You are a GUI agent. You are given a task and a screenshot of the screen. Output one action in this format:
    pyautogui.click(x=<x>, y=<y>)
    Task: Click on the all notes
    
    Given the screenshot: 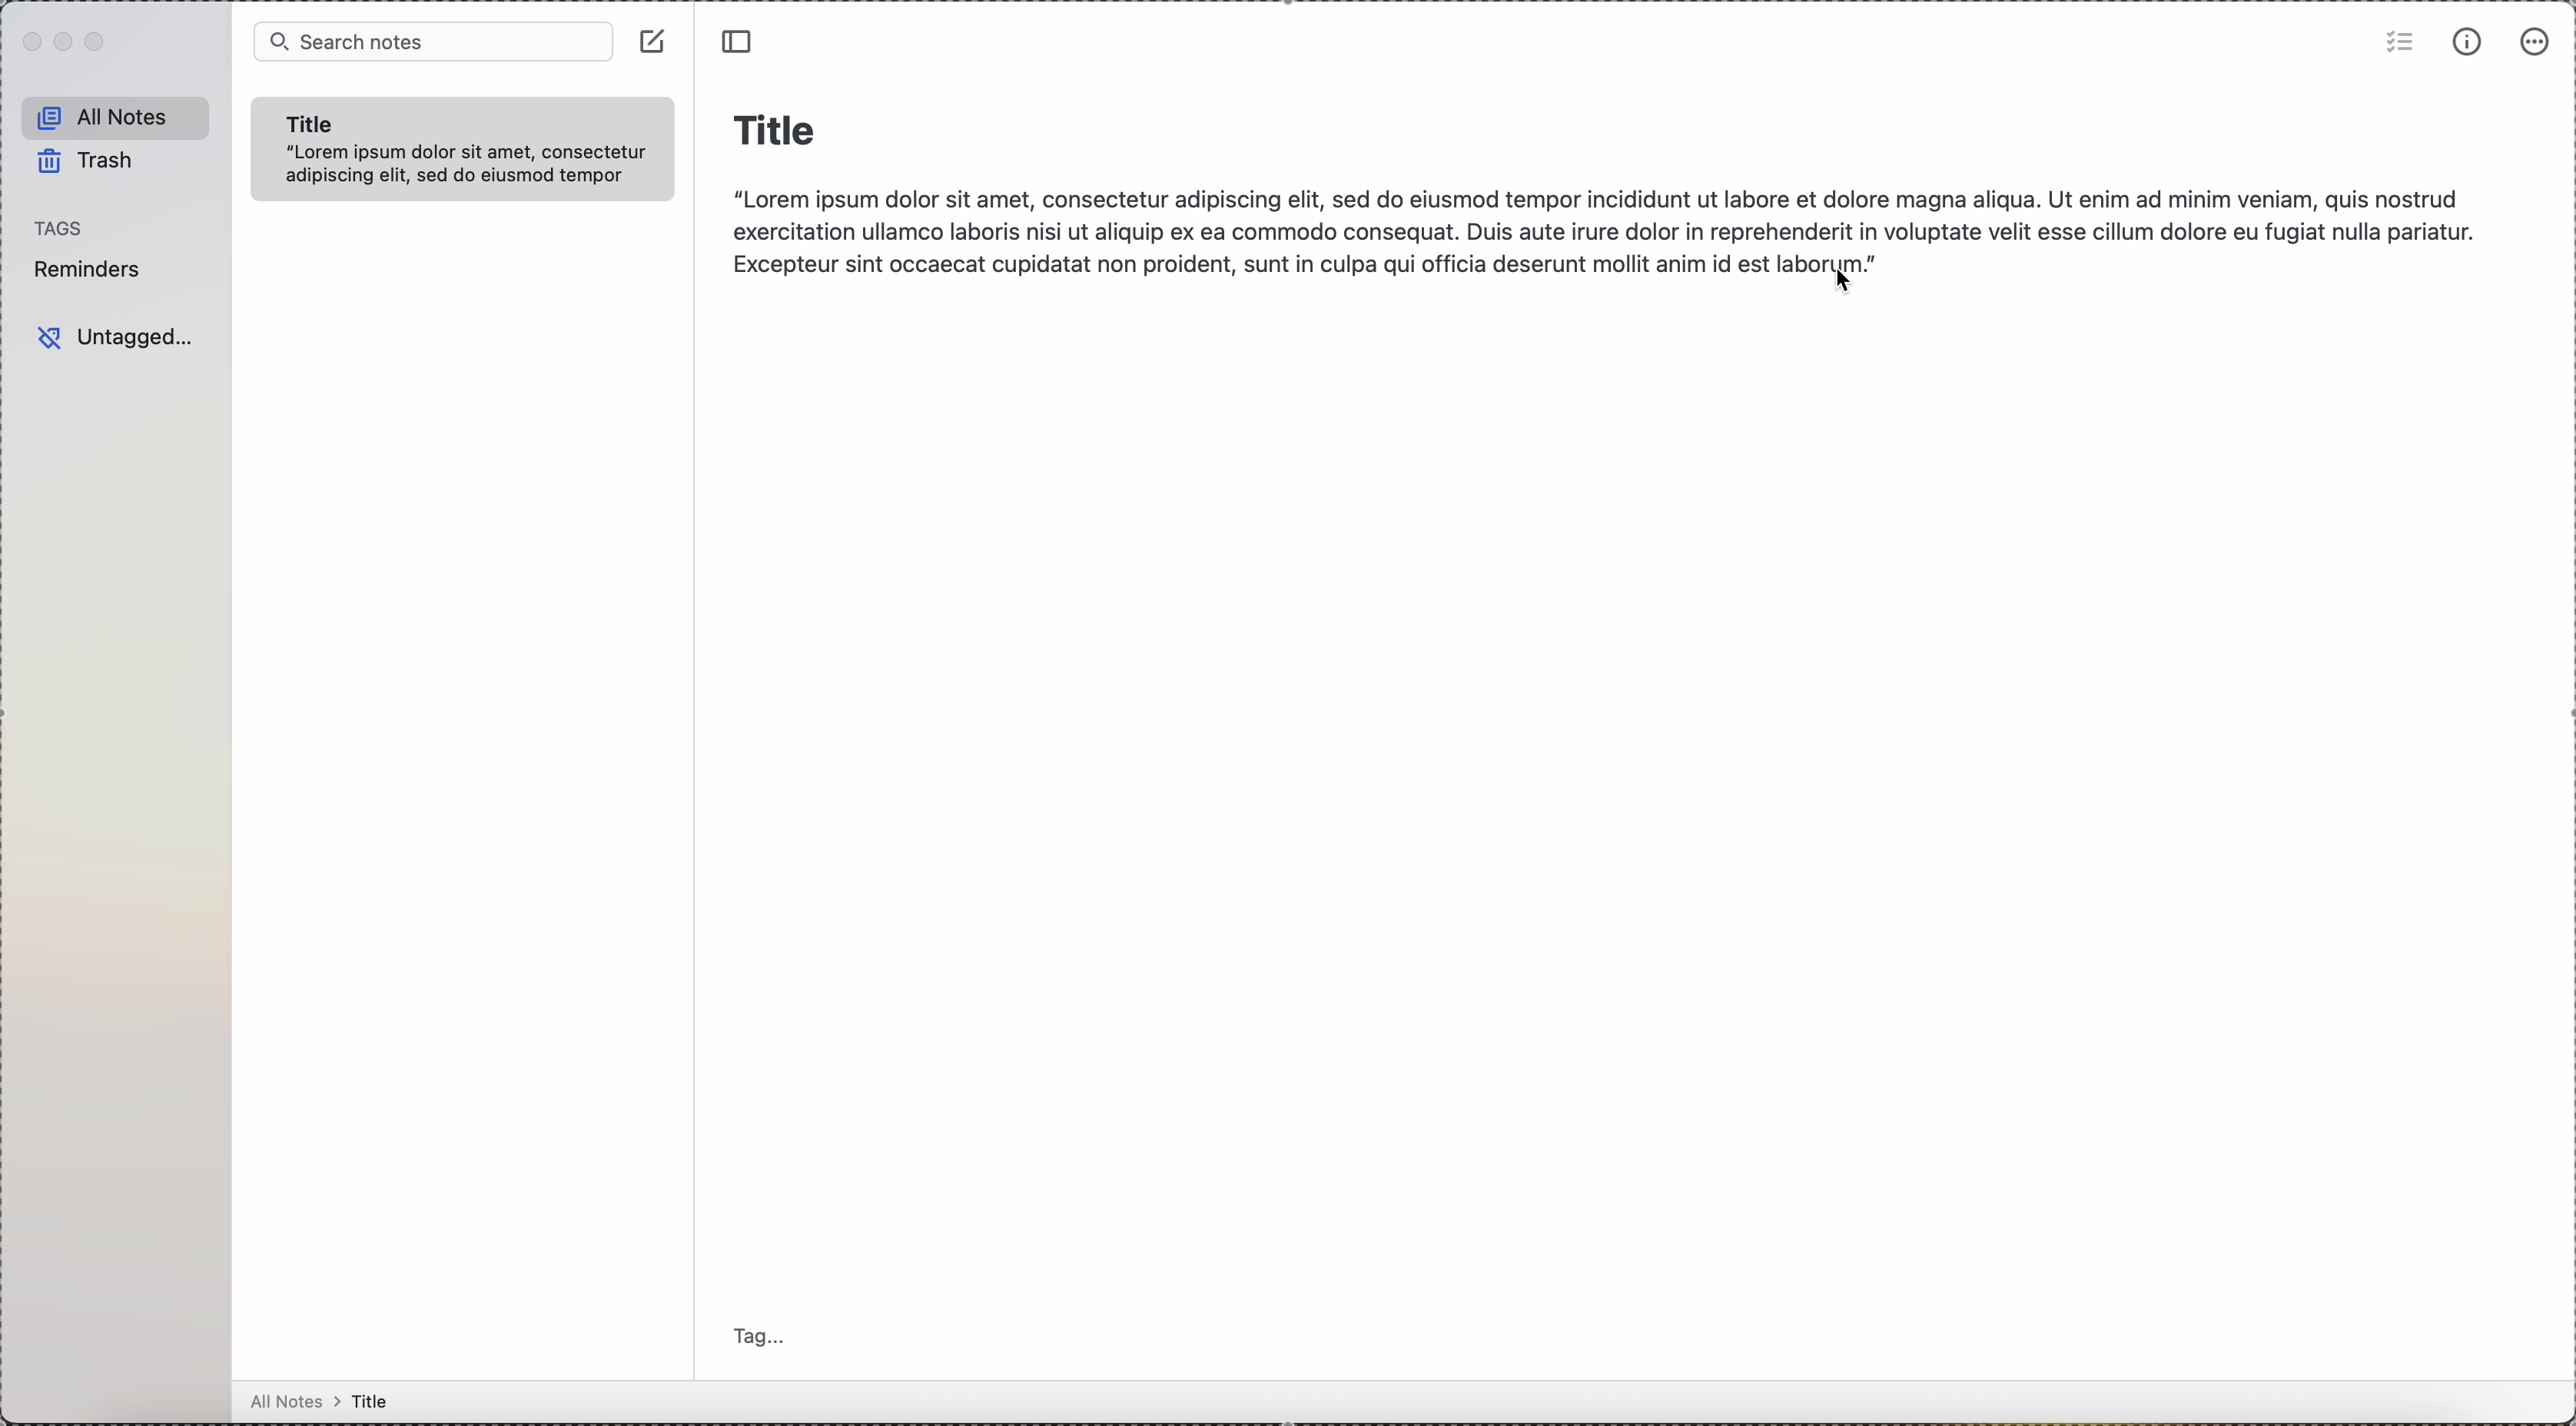 What is the action you would take?
    pyautogui.click(x=117, y=115)
    